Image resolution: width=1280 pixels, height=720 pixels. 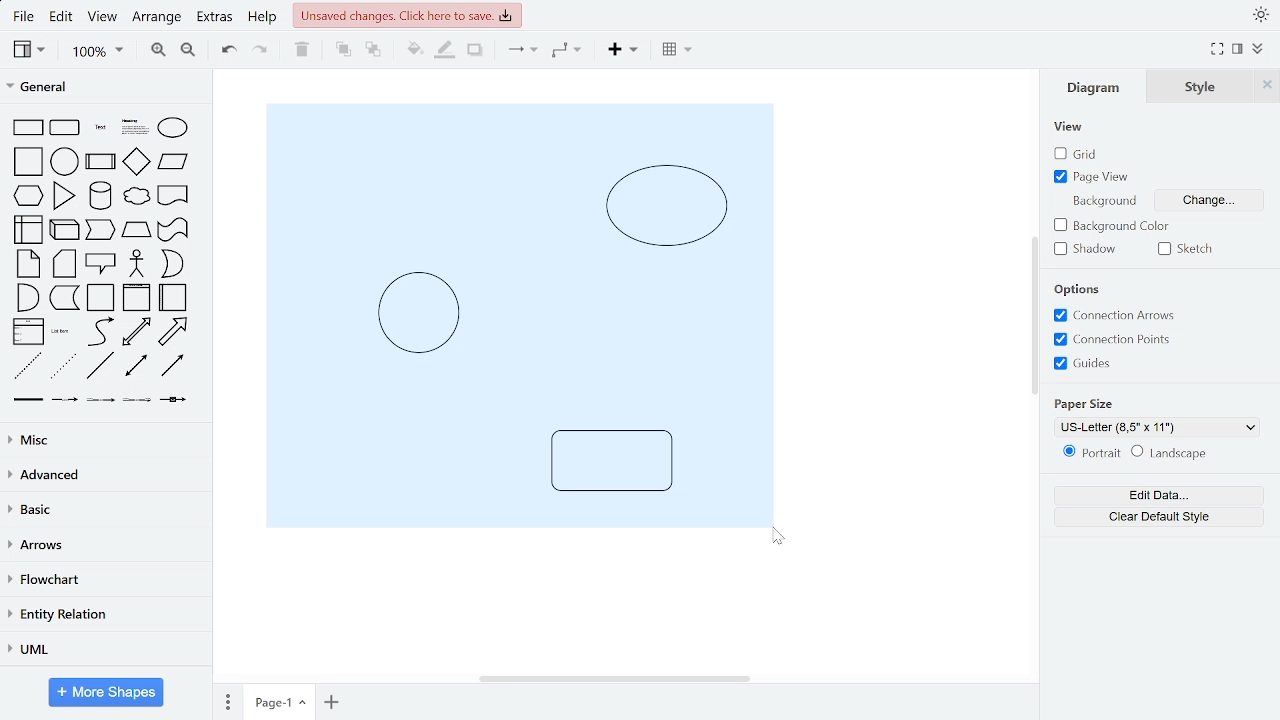 What do you see at coordinates (29, 331) in the screenshot?
I see `list` at bounding box center [29, 331].